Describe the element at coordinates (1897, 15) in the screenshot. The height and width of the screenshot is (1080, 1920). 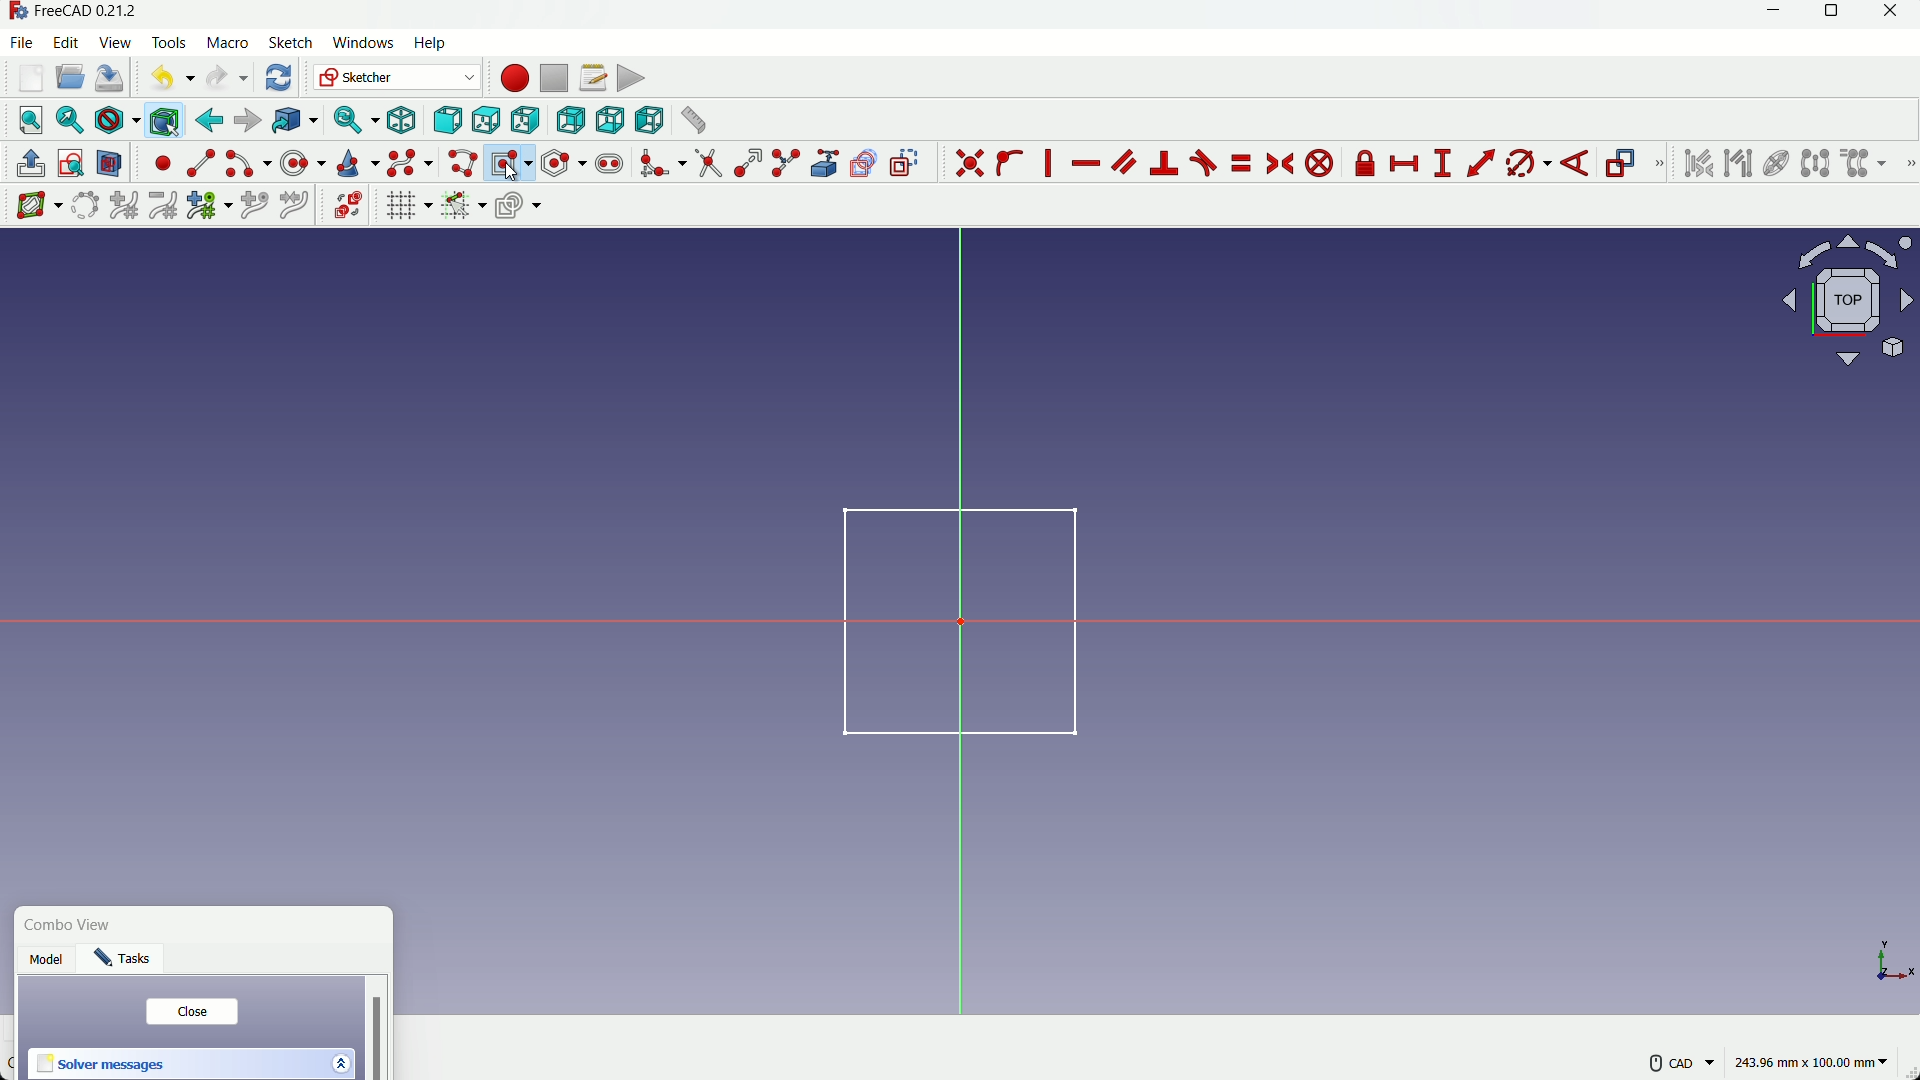
I see `close app` at that location.